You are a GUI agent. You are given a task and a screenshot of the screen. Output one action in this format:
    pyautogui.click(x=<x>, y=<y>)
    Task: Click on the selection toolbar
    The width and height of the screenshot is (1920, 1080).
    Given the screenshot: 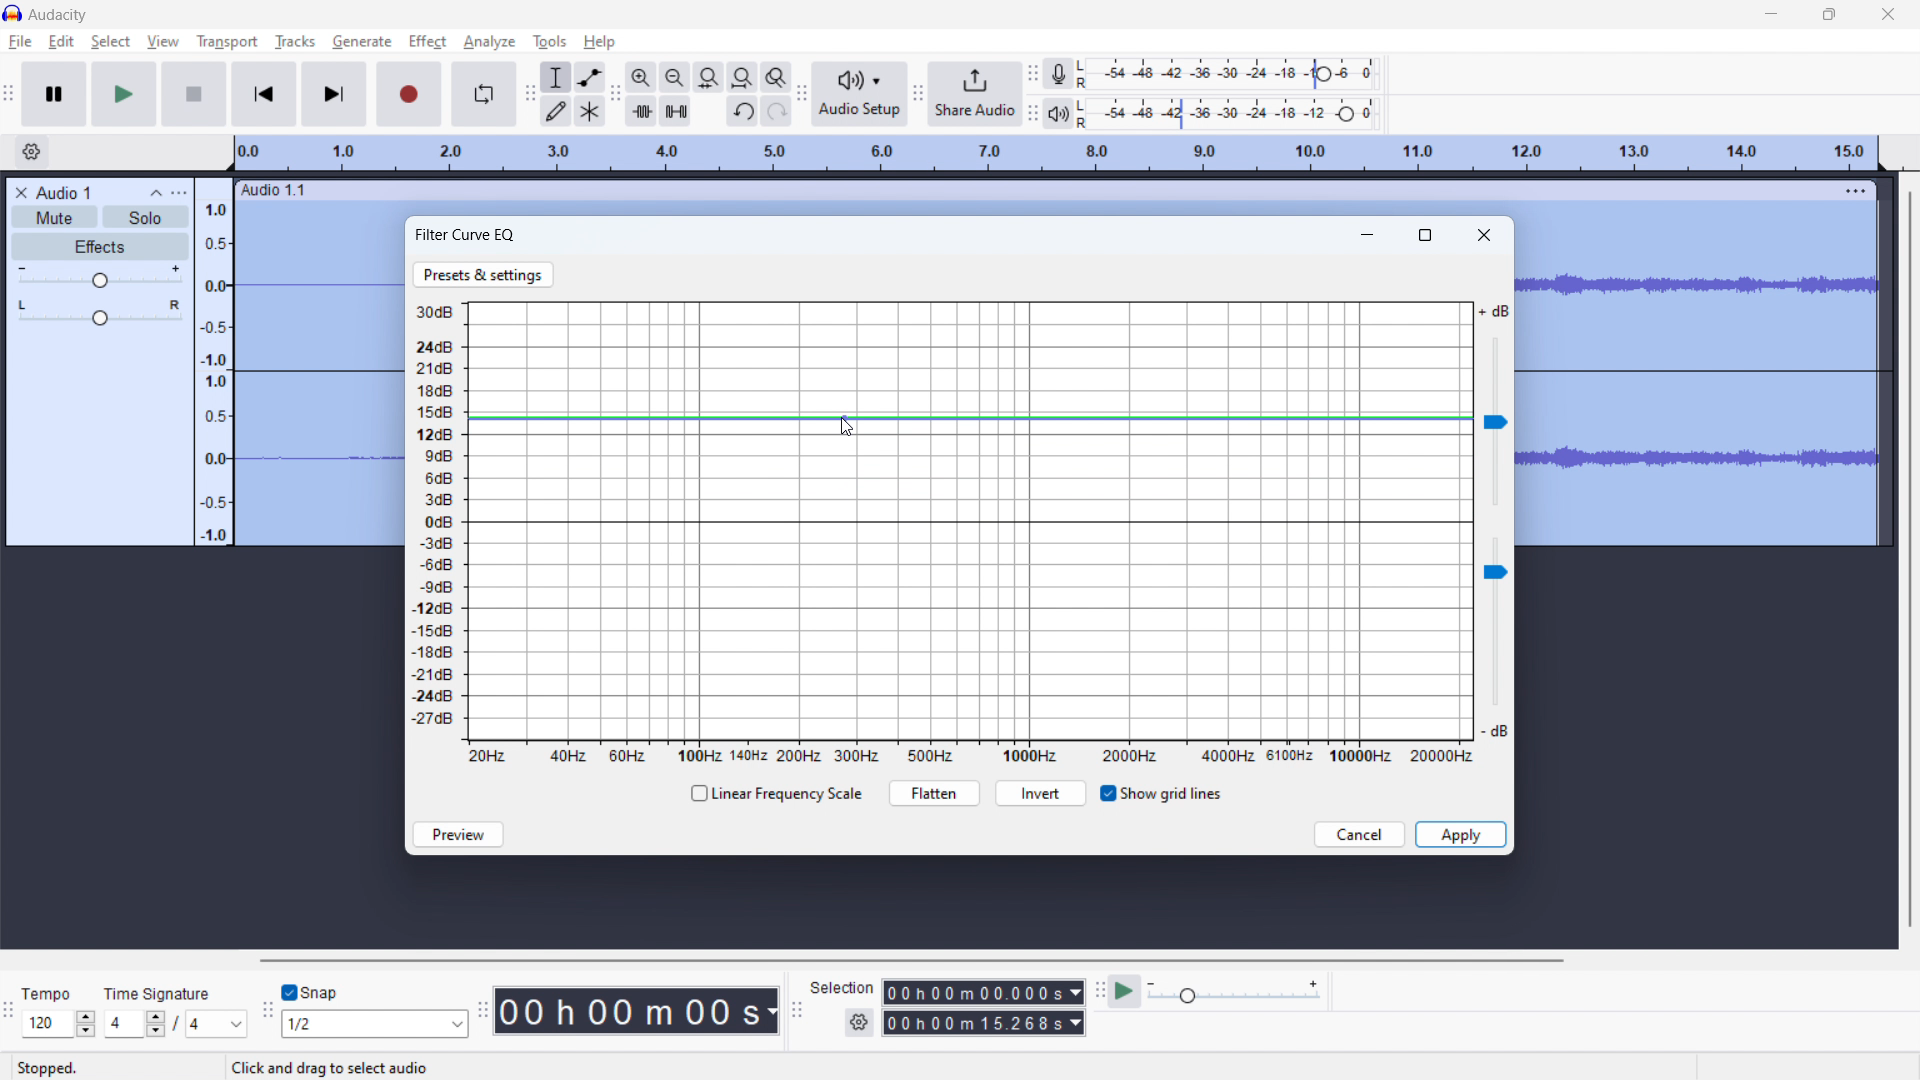 What is the action you would take?
    pyautogui.click(x=795, y=1009)
    